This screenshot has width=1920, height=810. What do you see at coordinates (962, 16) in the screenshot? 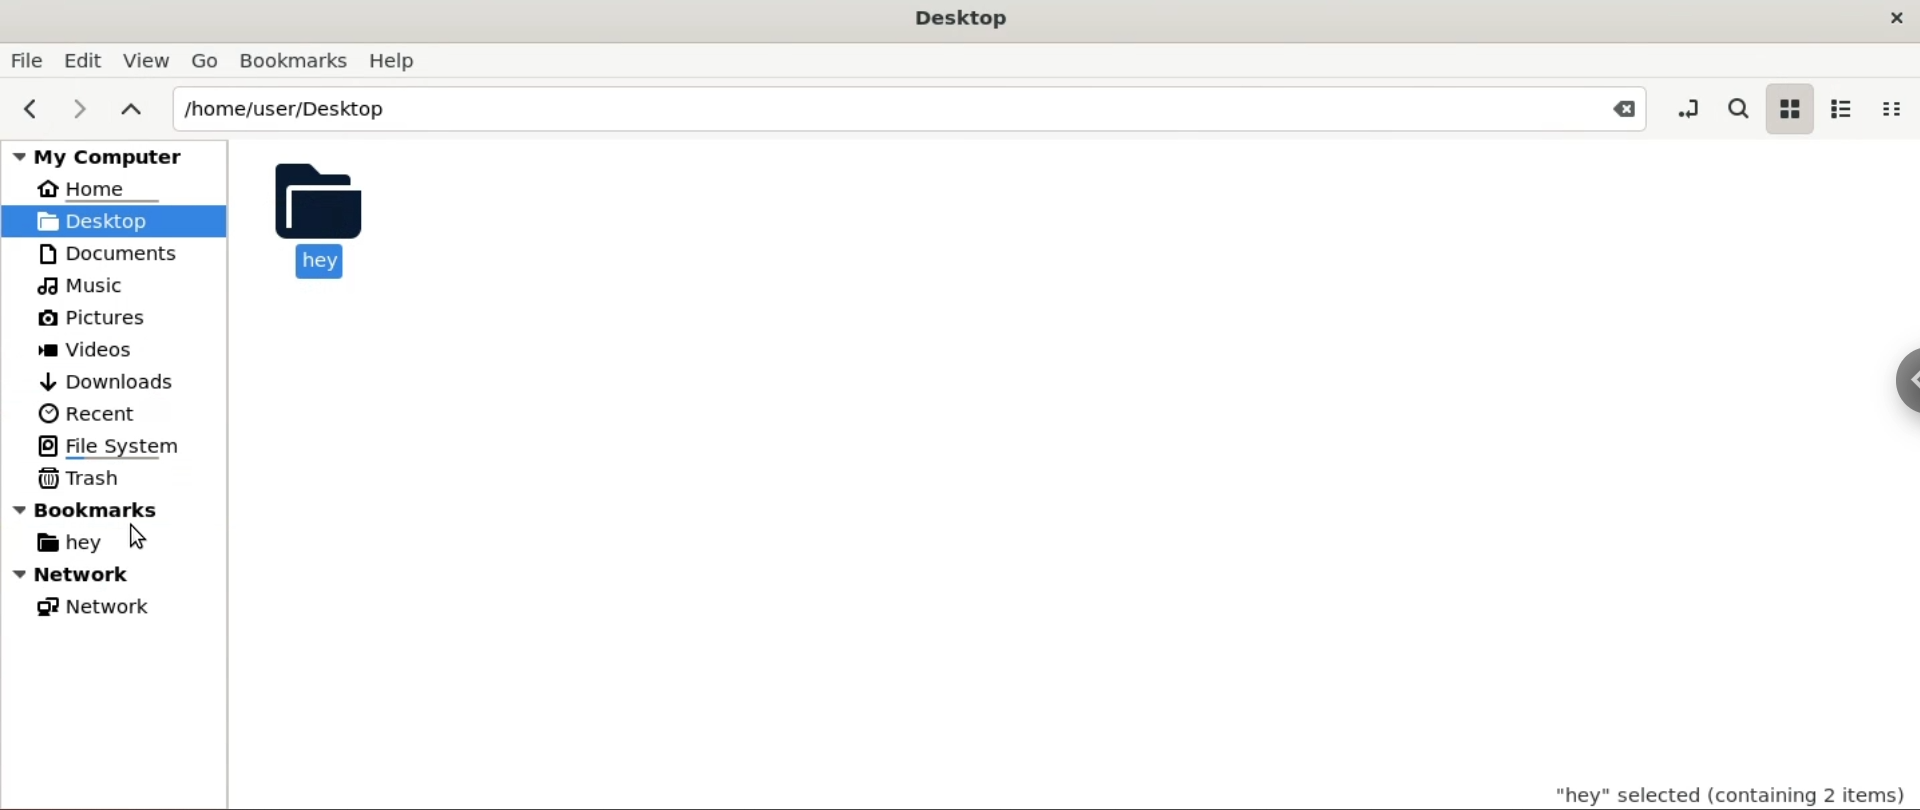
I see `Desktop` at bounding box center [962, 16].